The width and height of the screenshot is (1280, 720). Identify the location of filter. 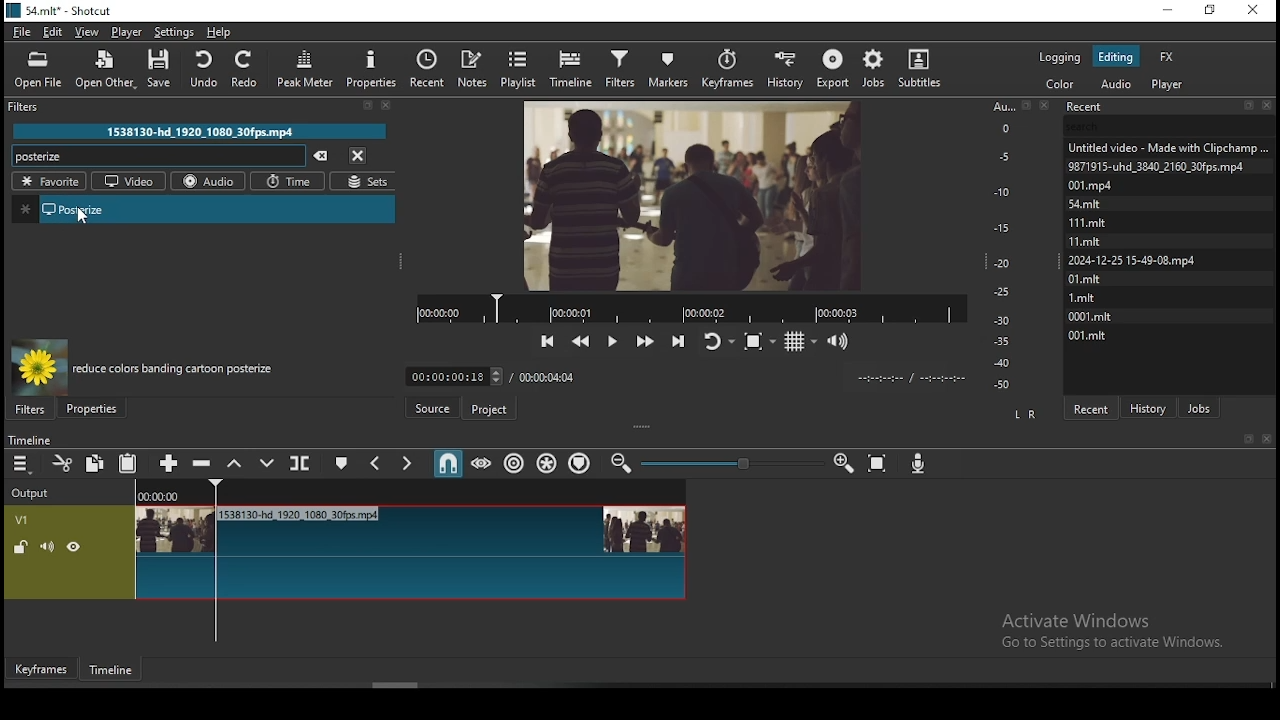
(207, 107).